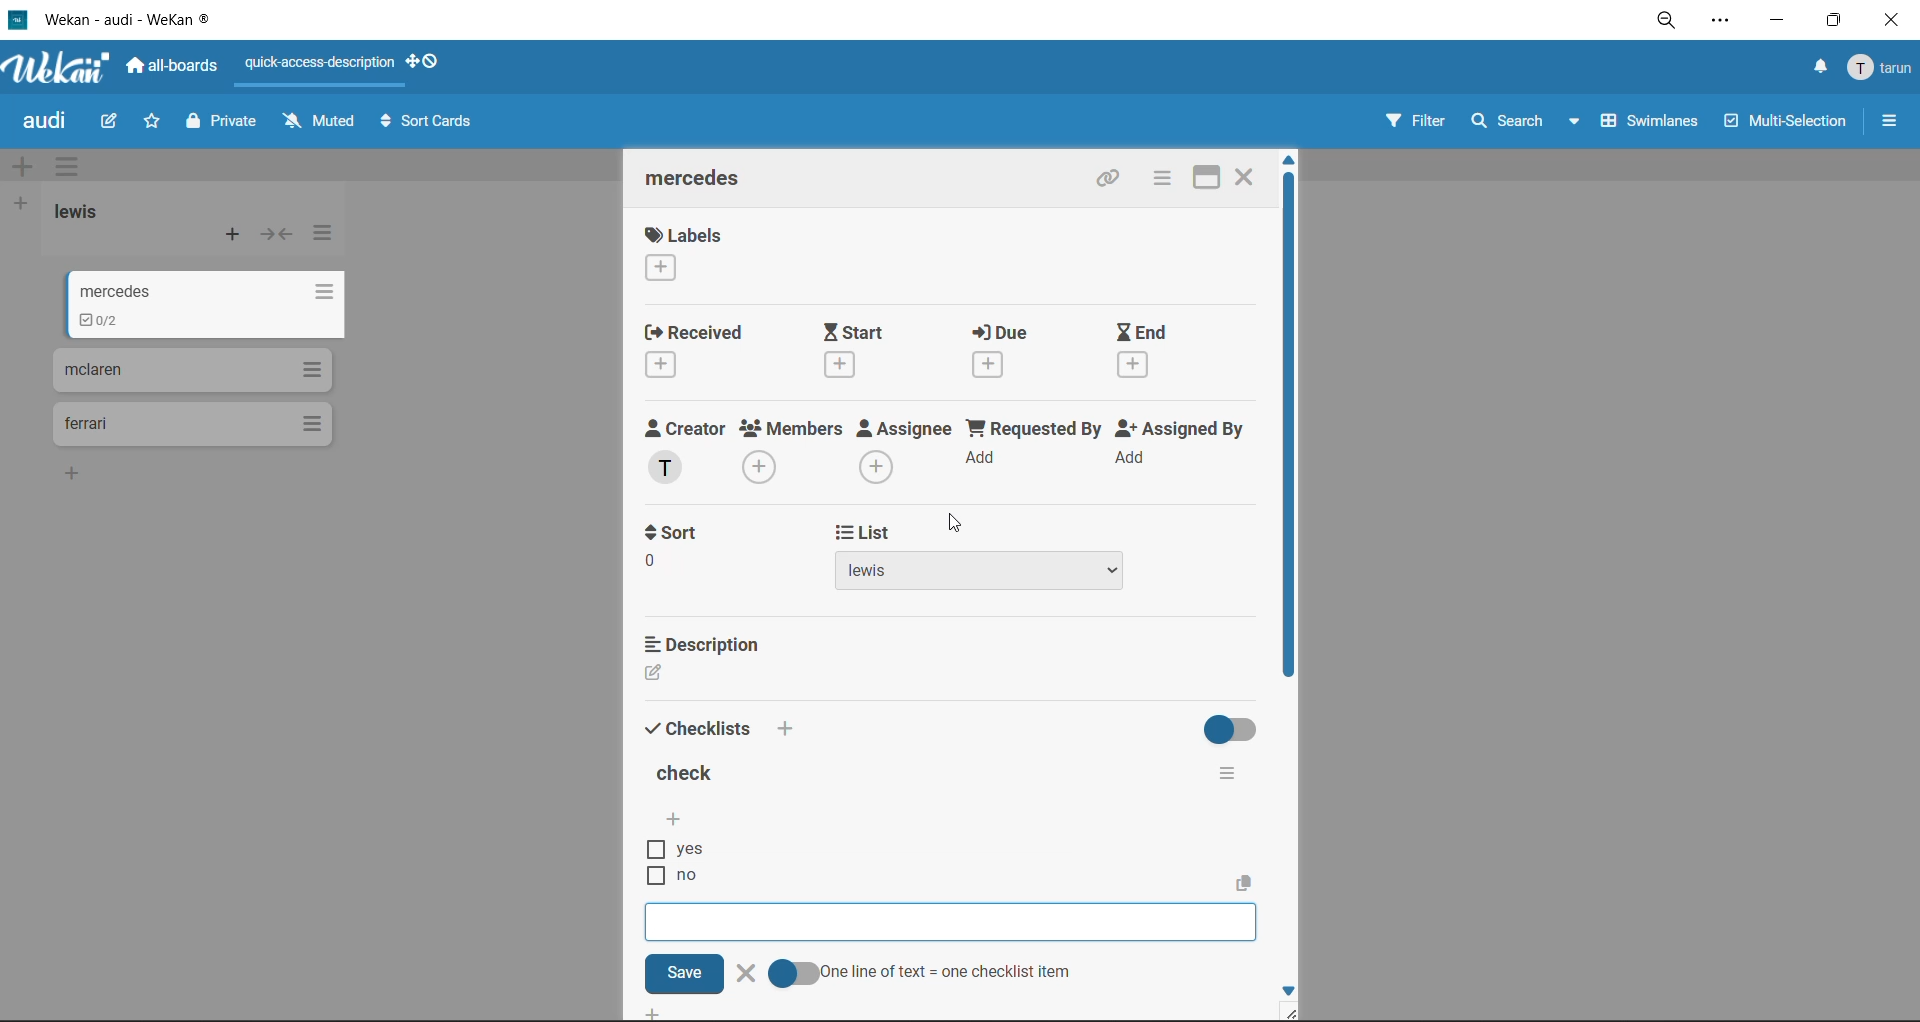 The height and width of the screenshot is (1022, 1920). What do you see at coordinates (1114, 182) in the screenshot?
I see `copy` at bounding box center [1114, 182].